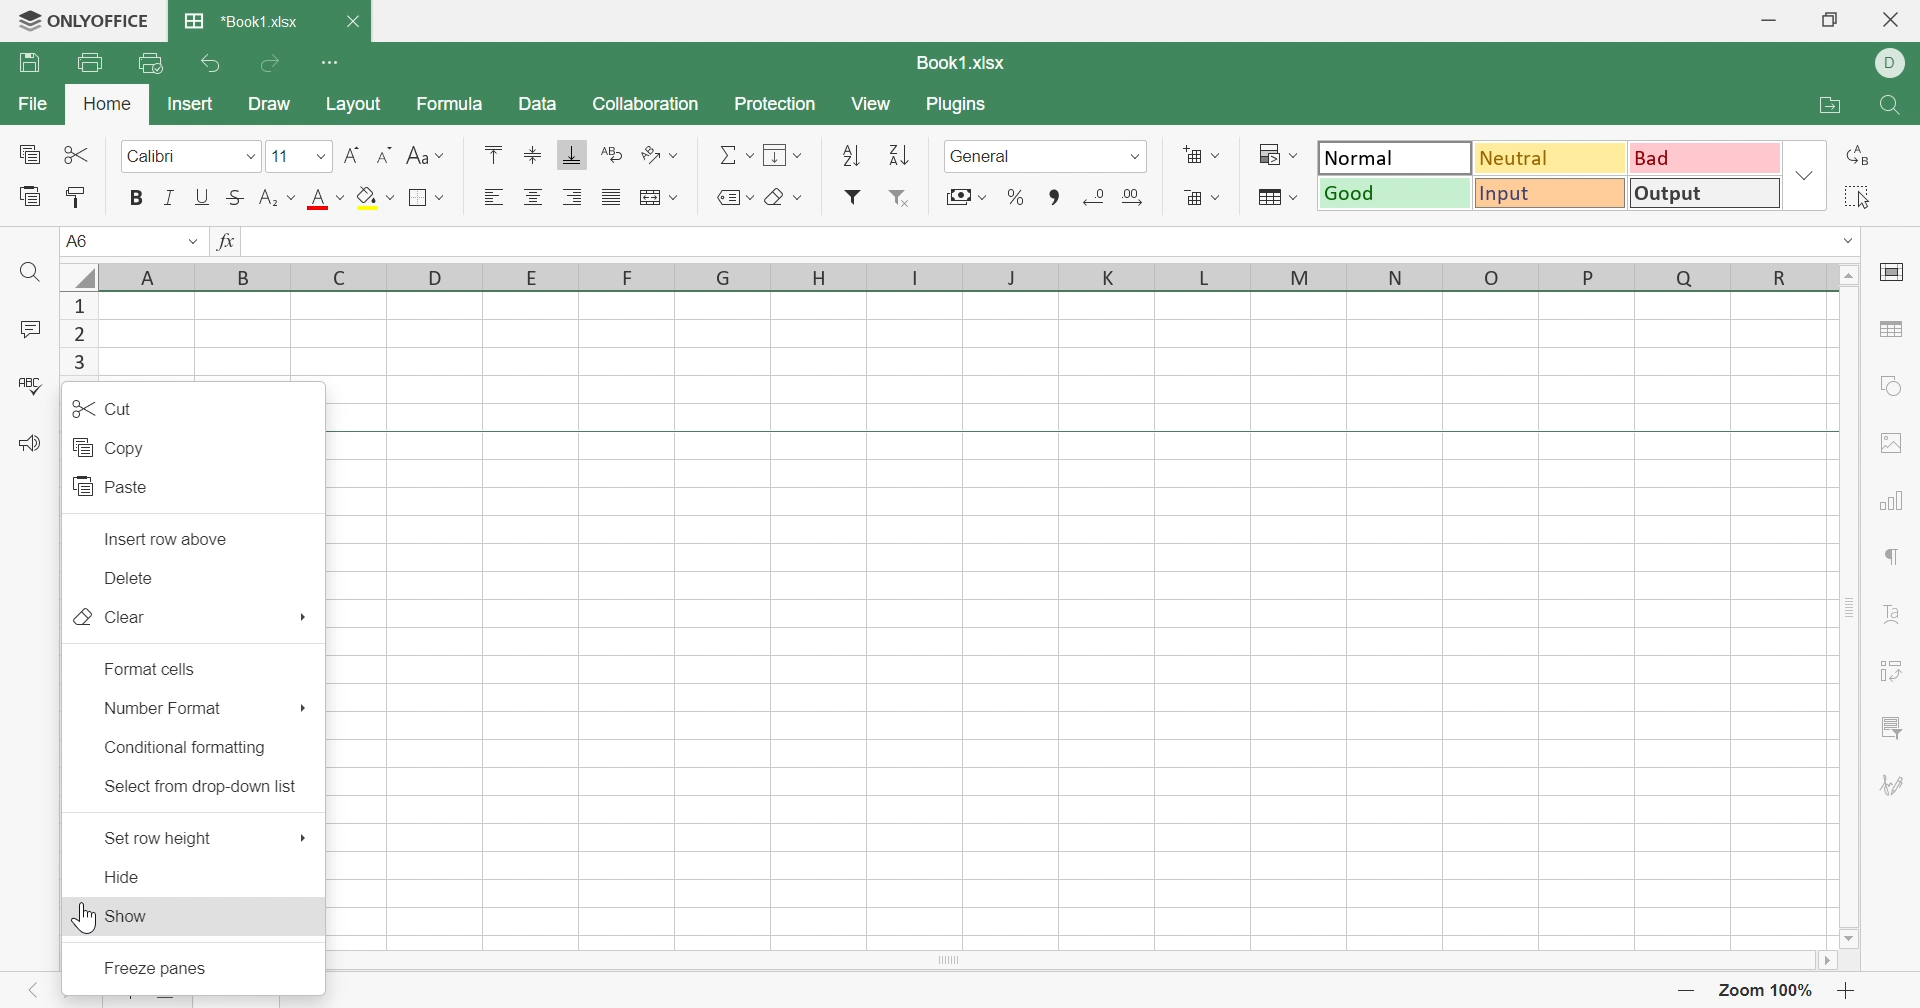  What do you see at coordinates (566, 156) in the screenshot?
I see `Align Bottom` at bounding box center [566, 156].